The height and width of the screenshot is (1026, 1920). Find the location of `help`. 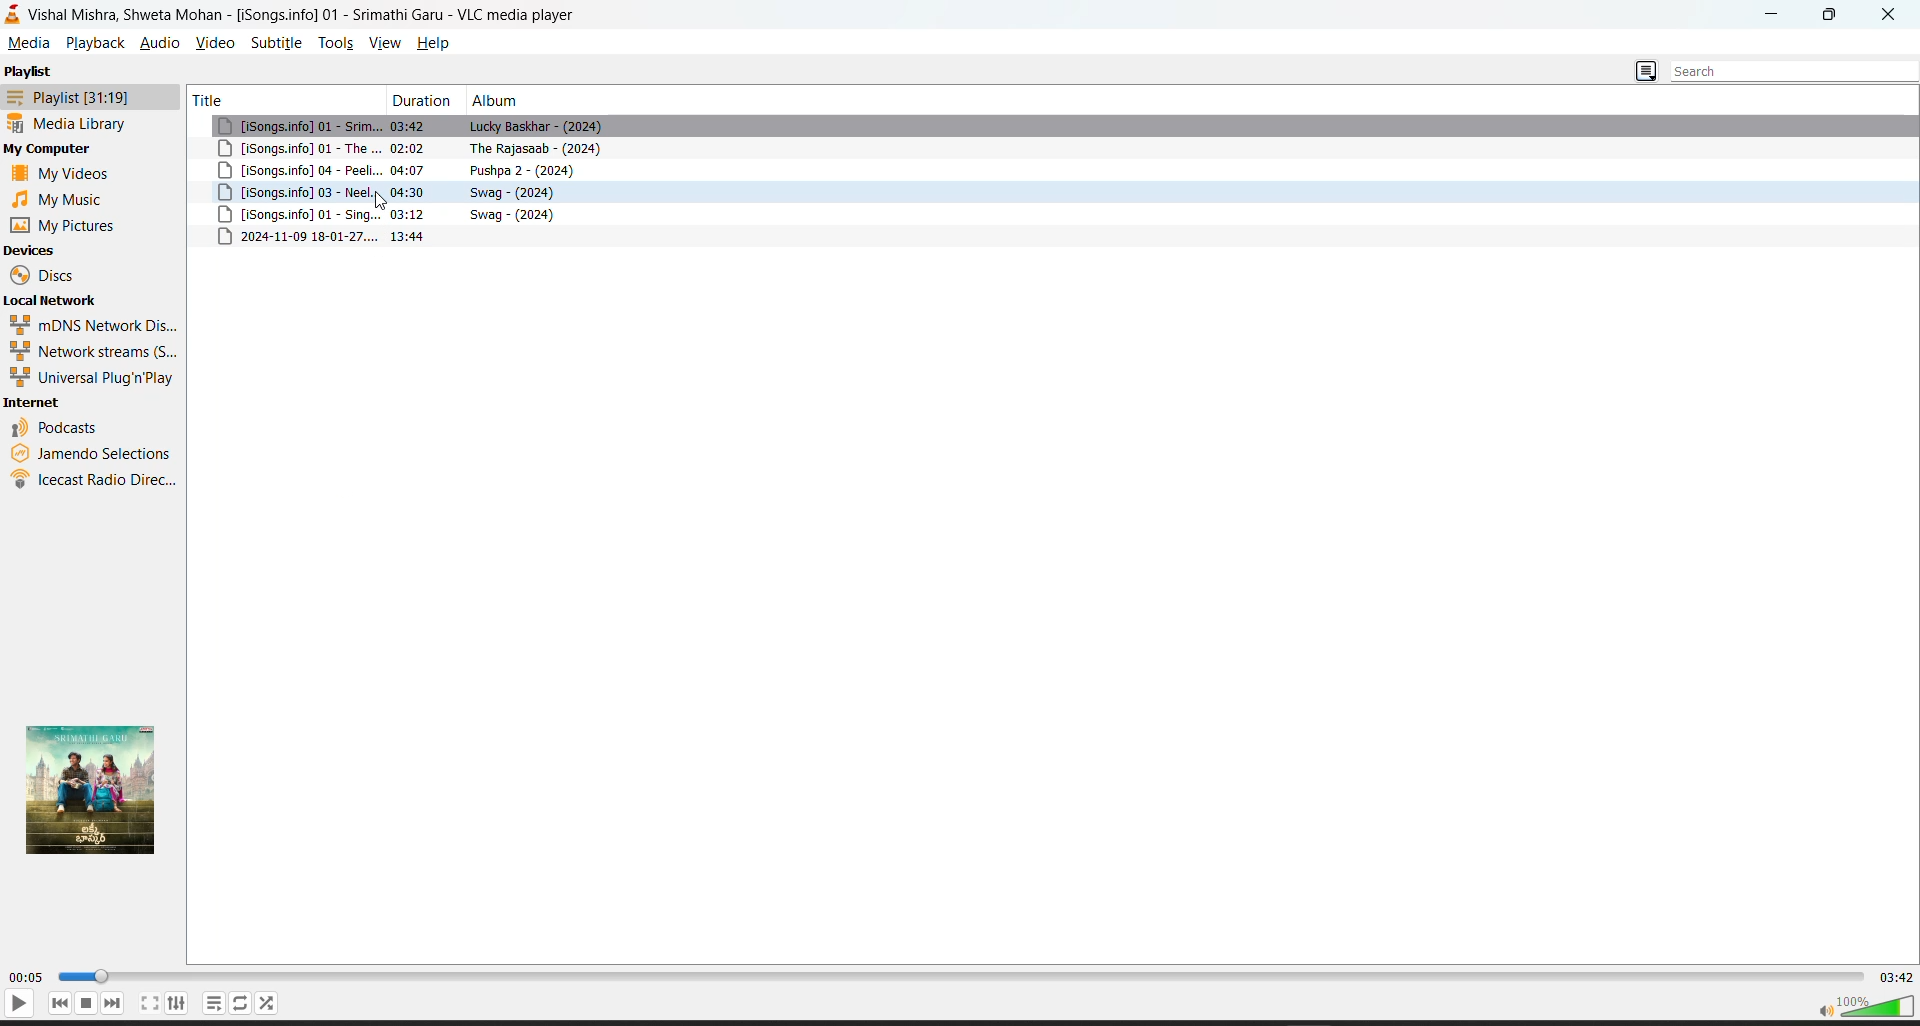

help is located at coordinates (433, 41).